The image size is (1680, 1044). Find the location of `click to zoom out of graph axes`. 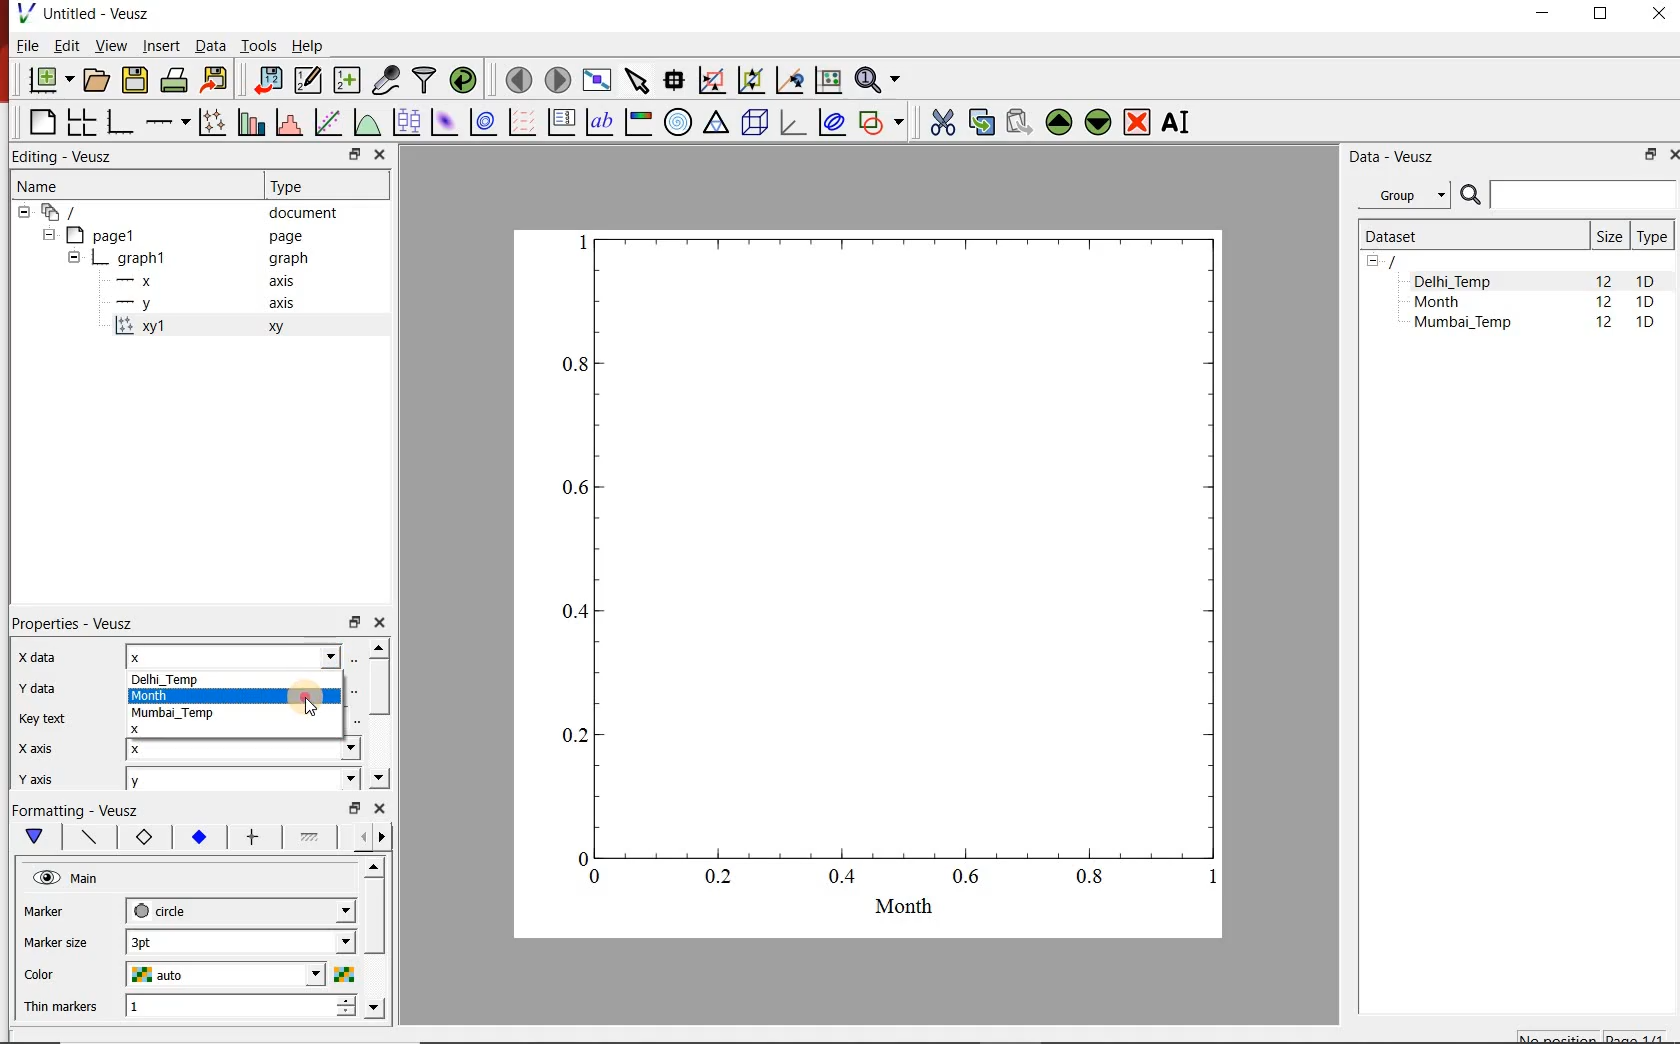

click to zoom out of graph axes is located at coordinates (750, 81).